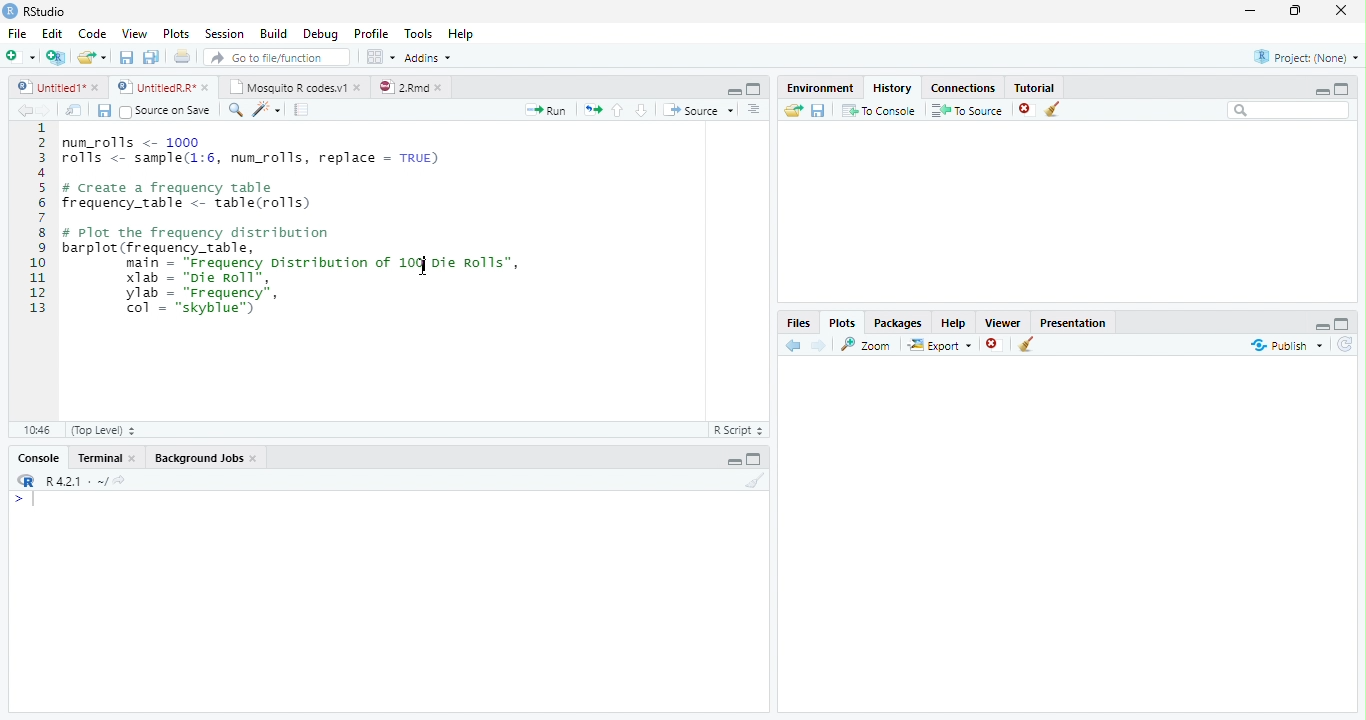  What do you see at coordinates (1053, 109) in the screenshot?
I see `Clear` at bounding box center [1053, 109].